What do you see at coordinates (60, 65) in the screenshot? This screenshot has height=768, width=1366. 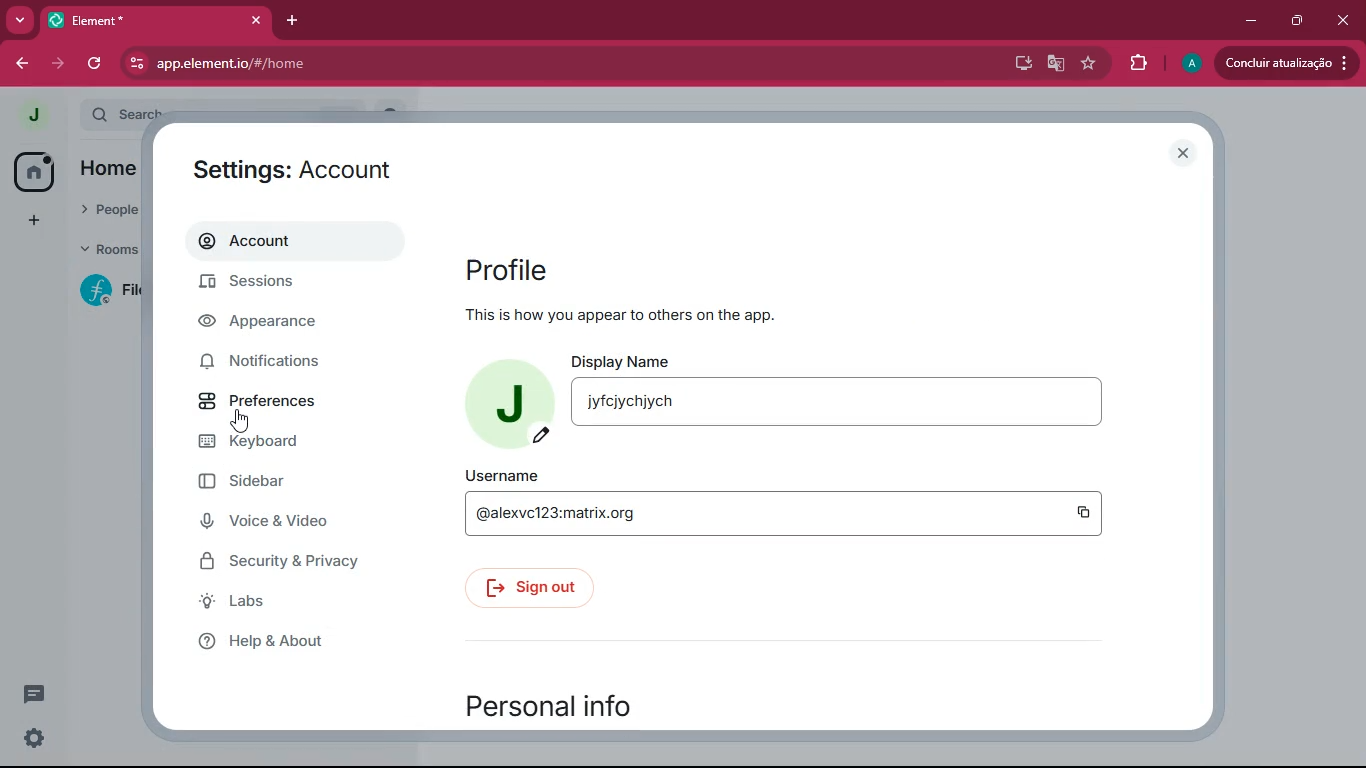 I see `forward` at bounding box center [60, 65].